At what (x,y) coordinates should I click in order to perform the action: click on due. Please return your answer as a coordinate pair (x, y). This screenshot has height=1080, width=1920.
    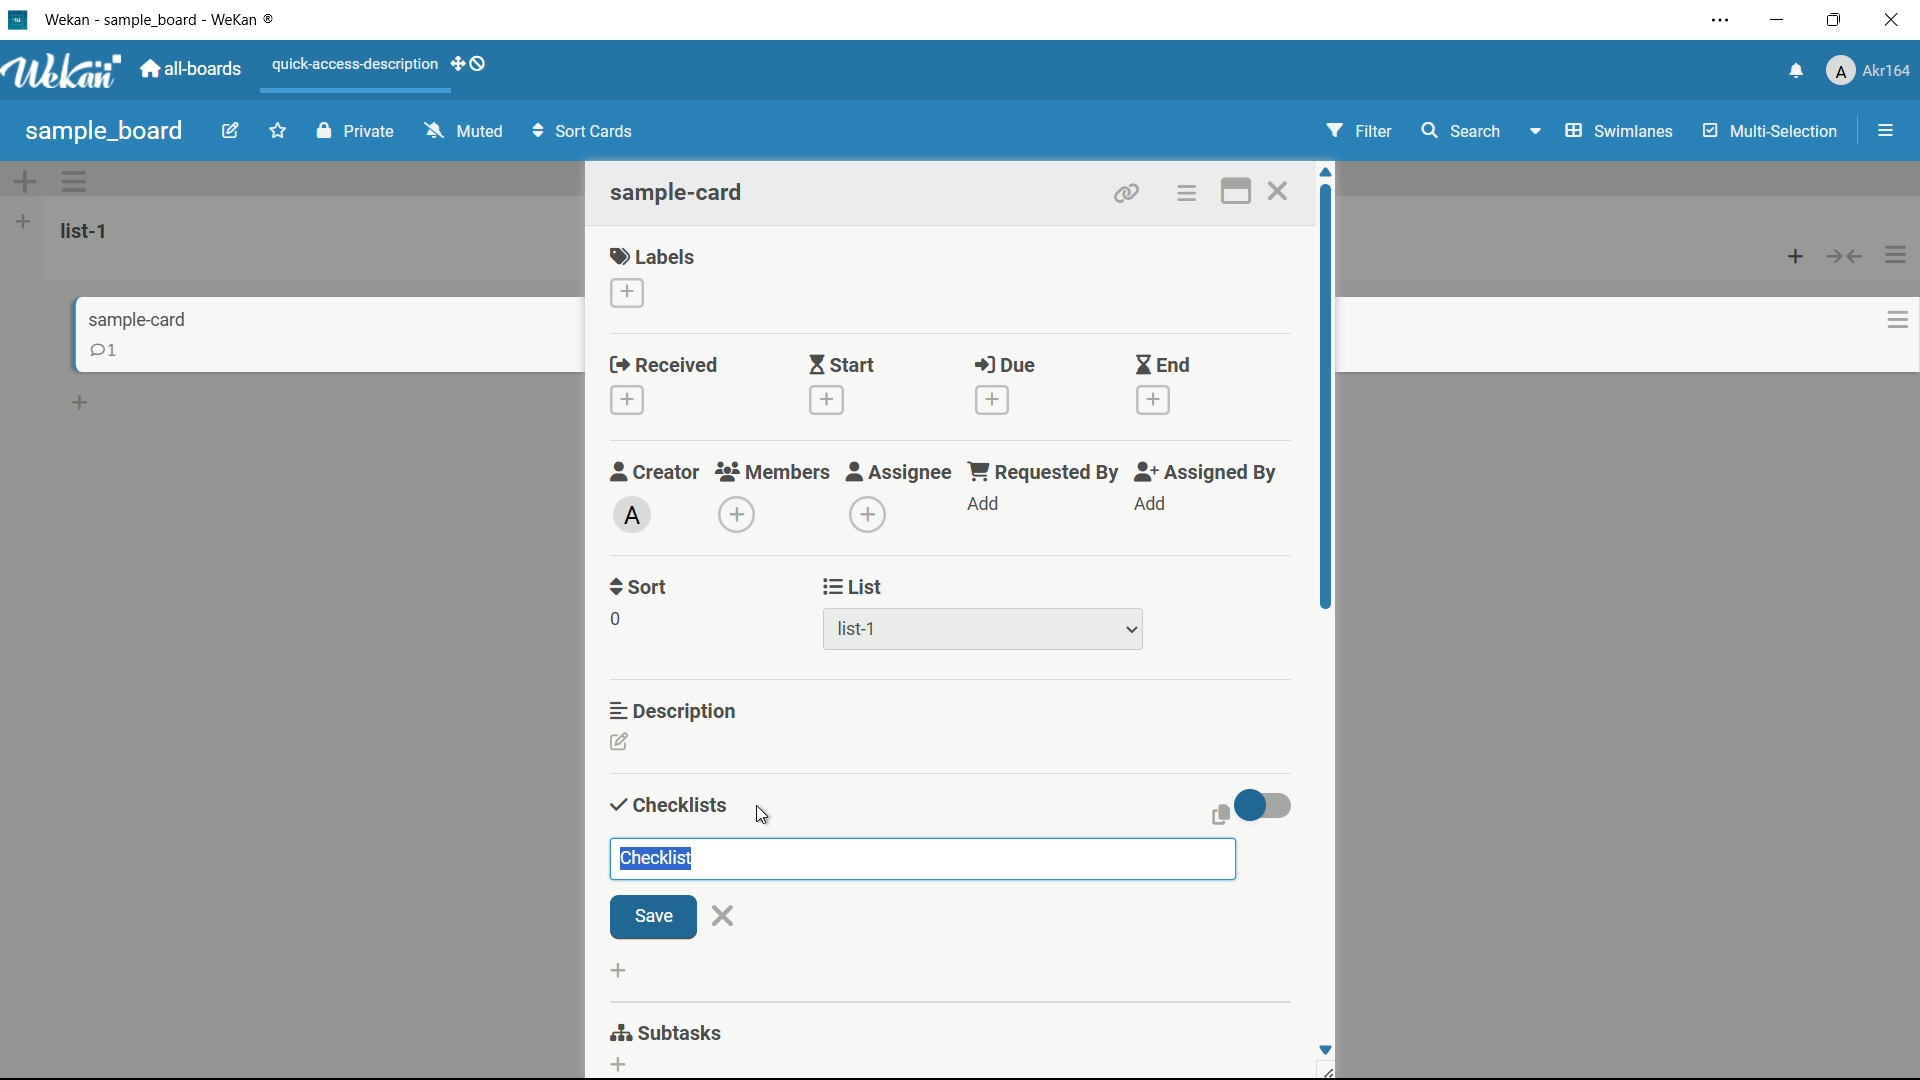
    Looking at the image, I should click on (1005, 367).